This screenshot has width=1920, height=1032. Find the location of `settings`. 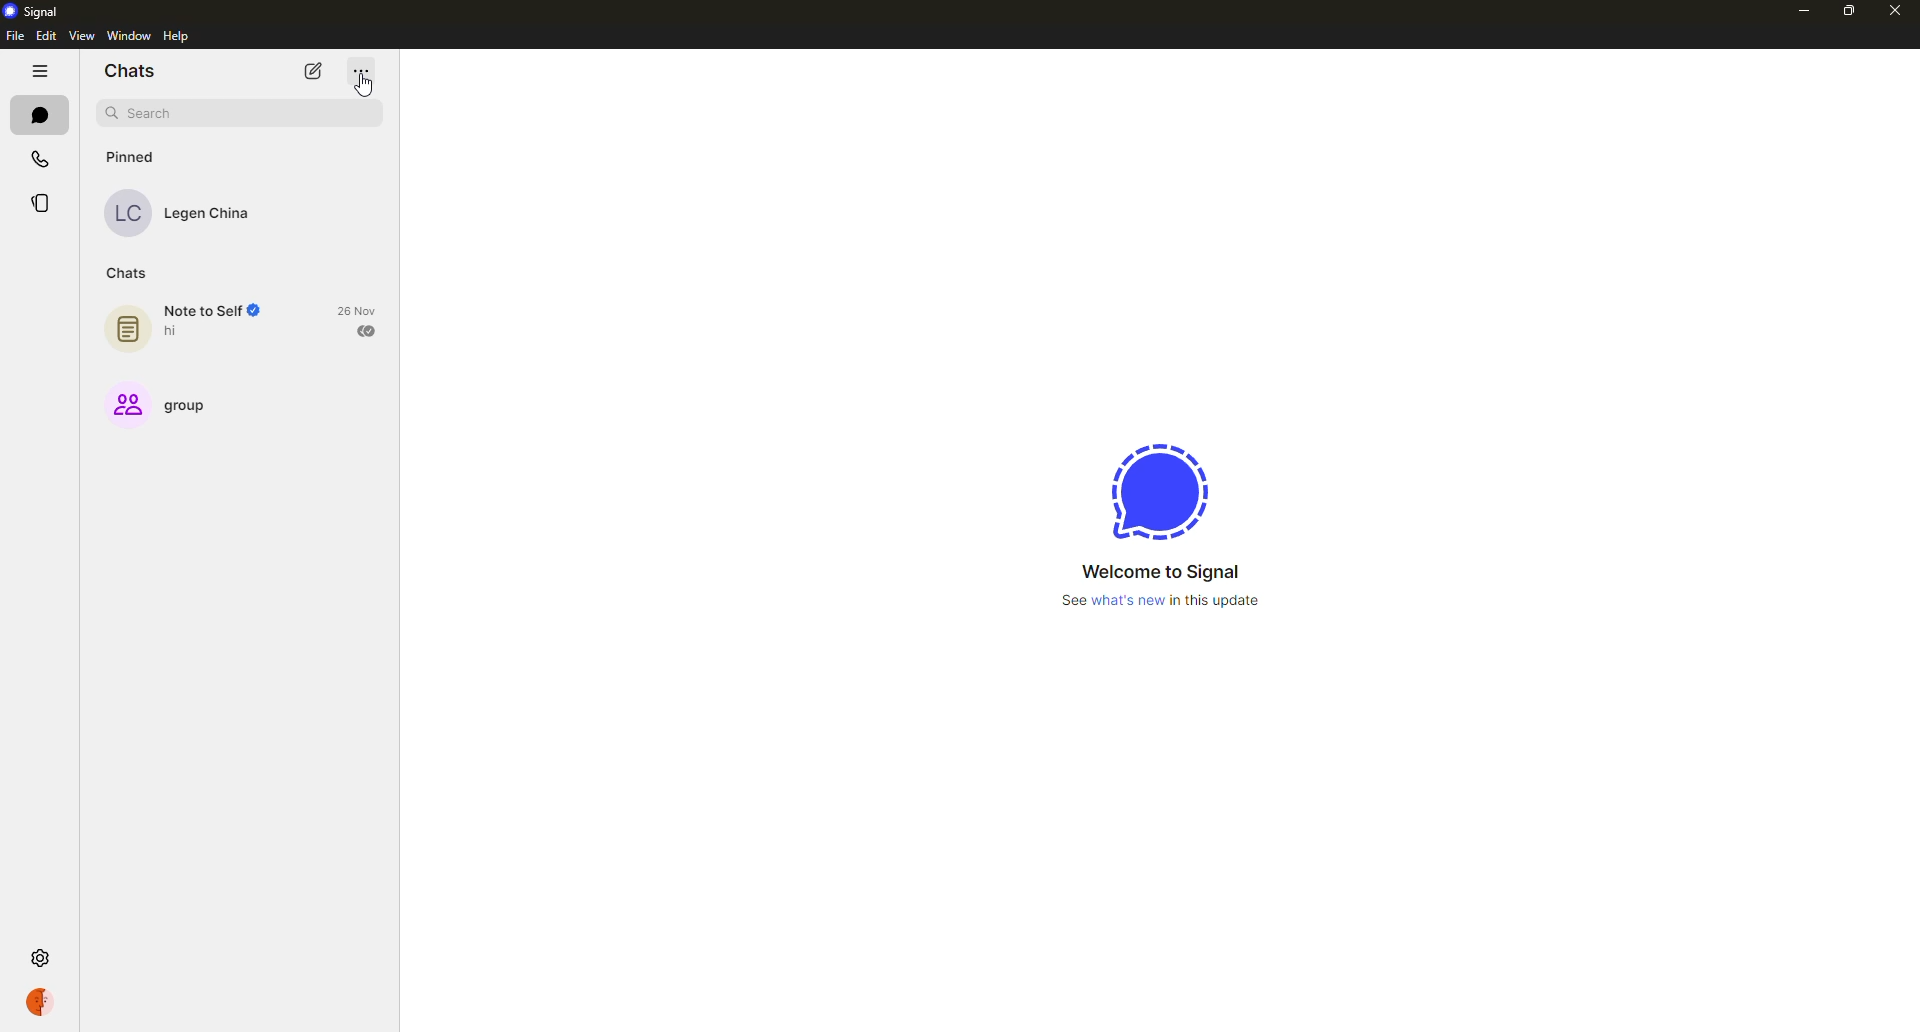

settings is located at coordinates (44, 958).